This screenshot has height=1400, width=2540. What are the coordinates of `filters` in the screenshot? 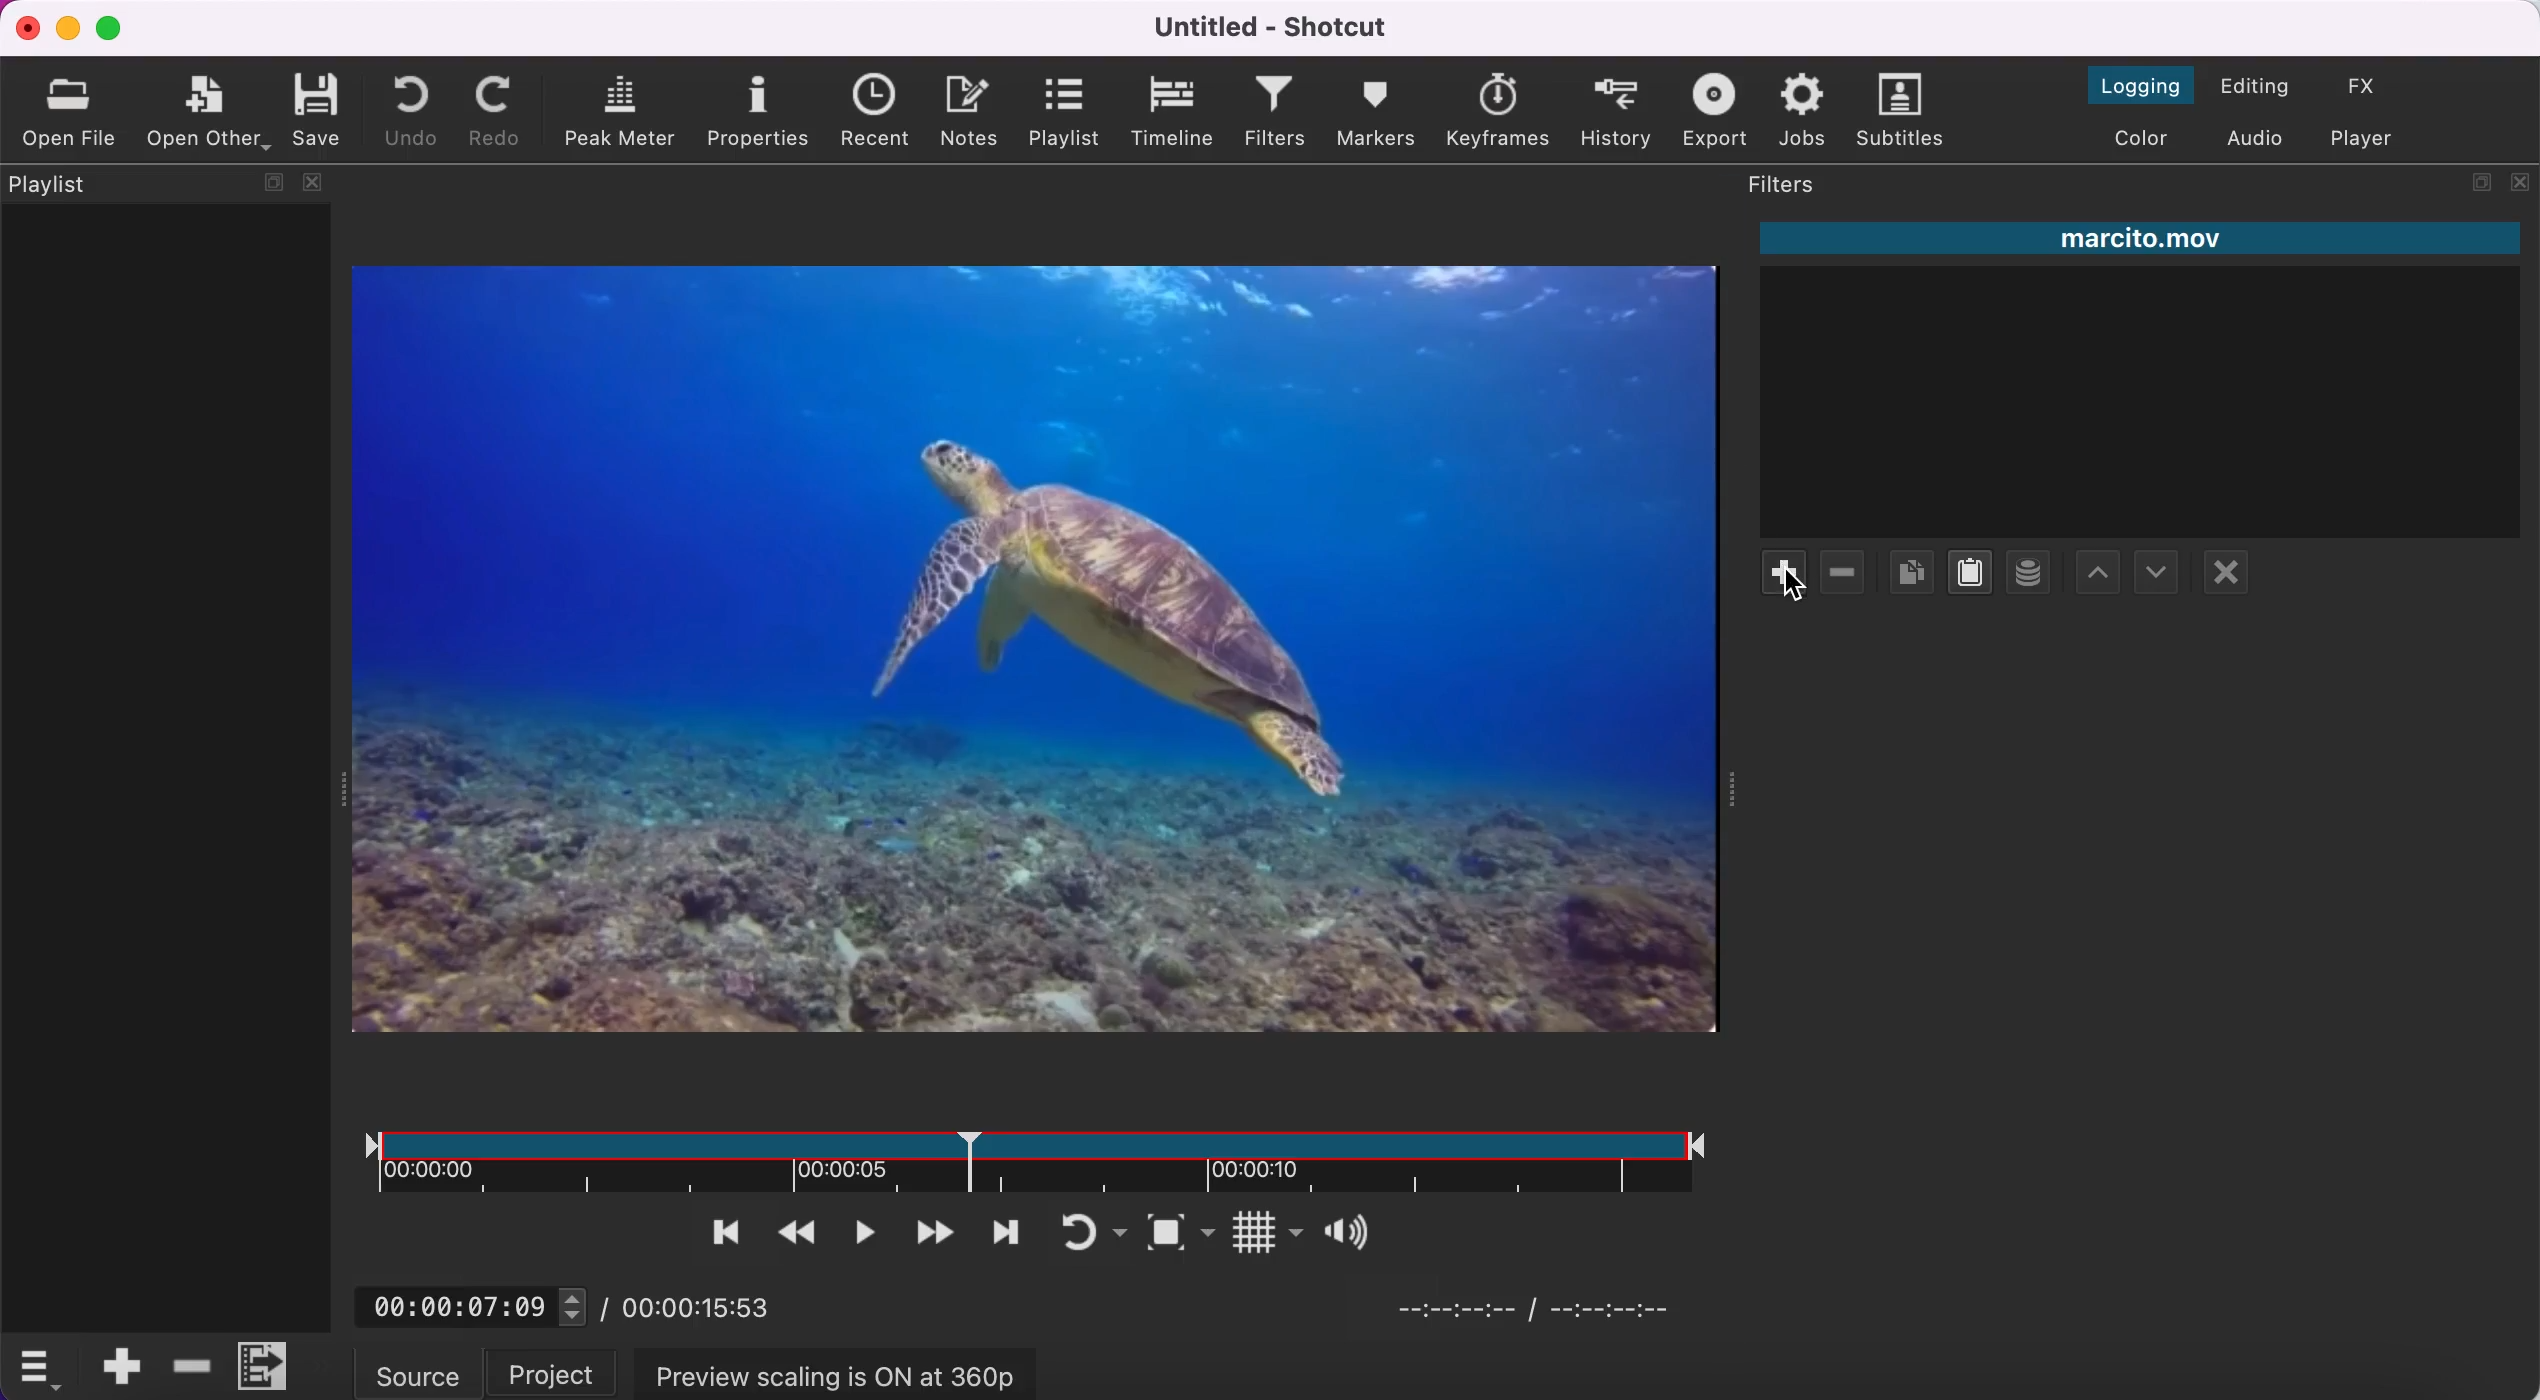 It's located at (1270, 113).